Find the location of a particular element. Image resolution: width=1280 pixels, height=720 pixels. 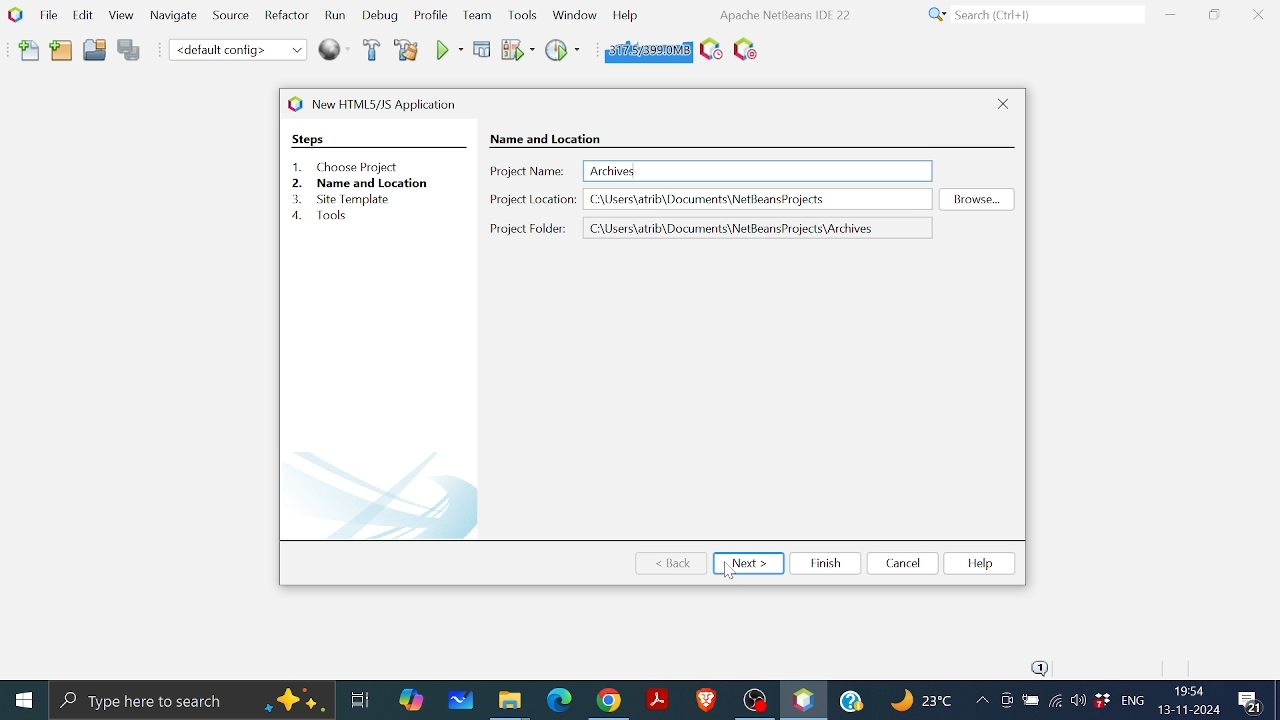

2. Name and location is located at coordinates (359, 183).